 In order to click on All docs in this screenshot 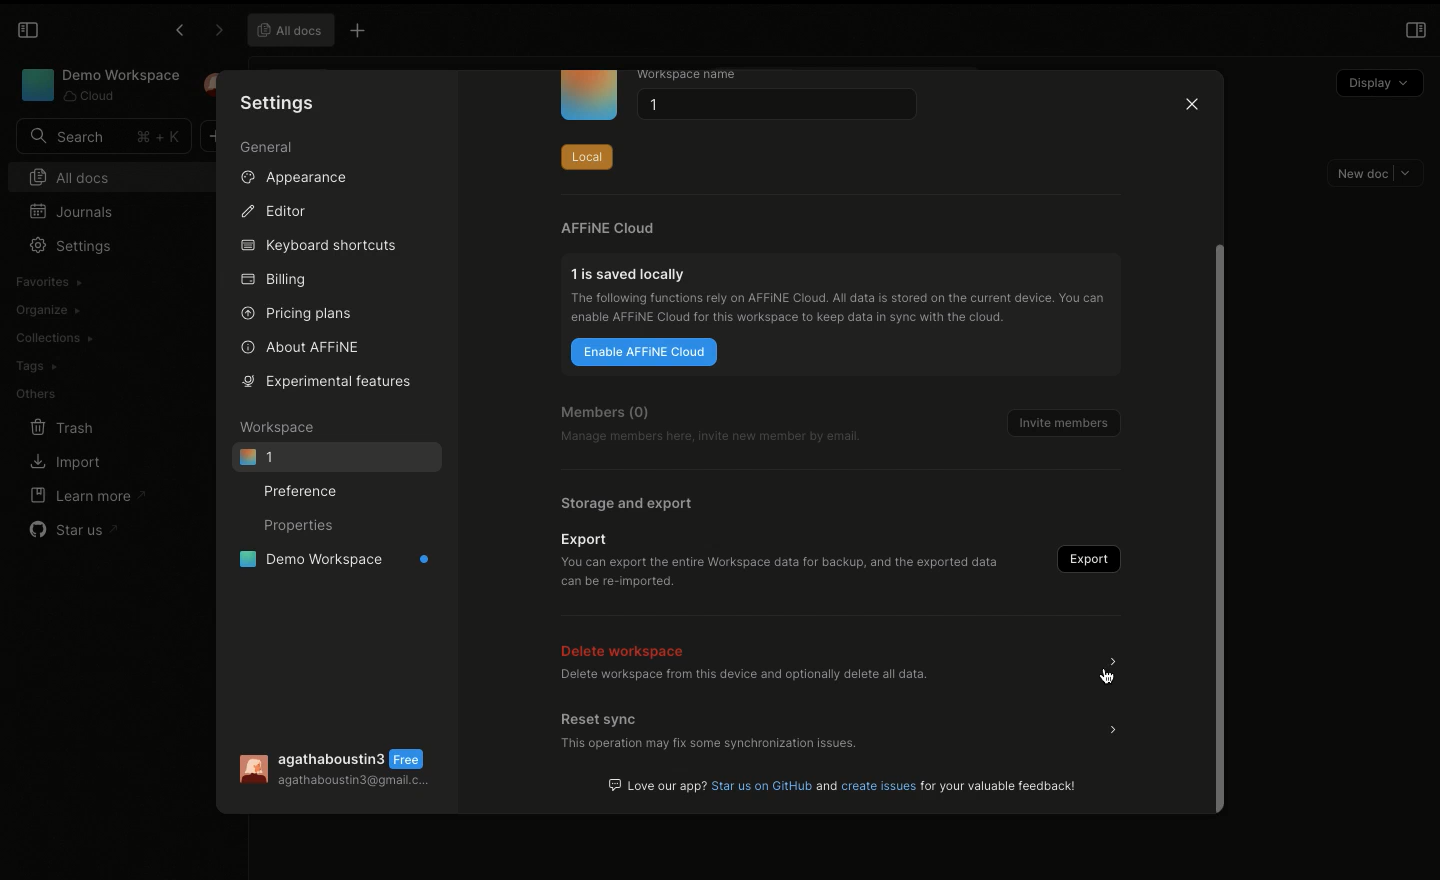, I will do `click(118, 175)`.